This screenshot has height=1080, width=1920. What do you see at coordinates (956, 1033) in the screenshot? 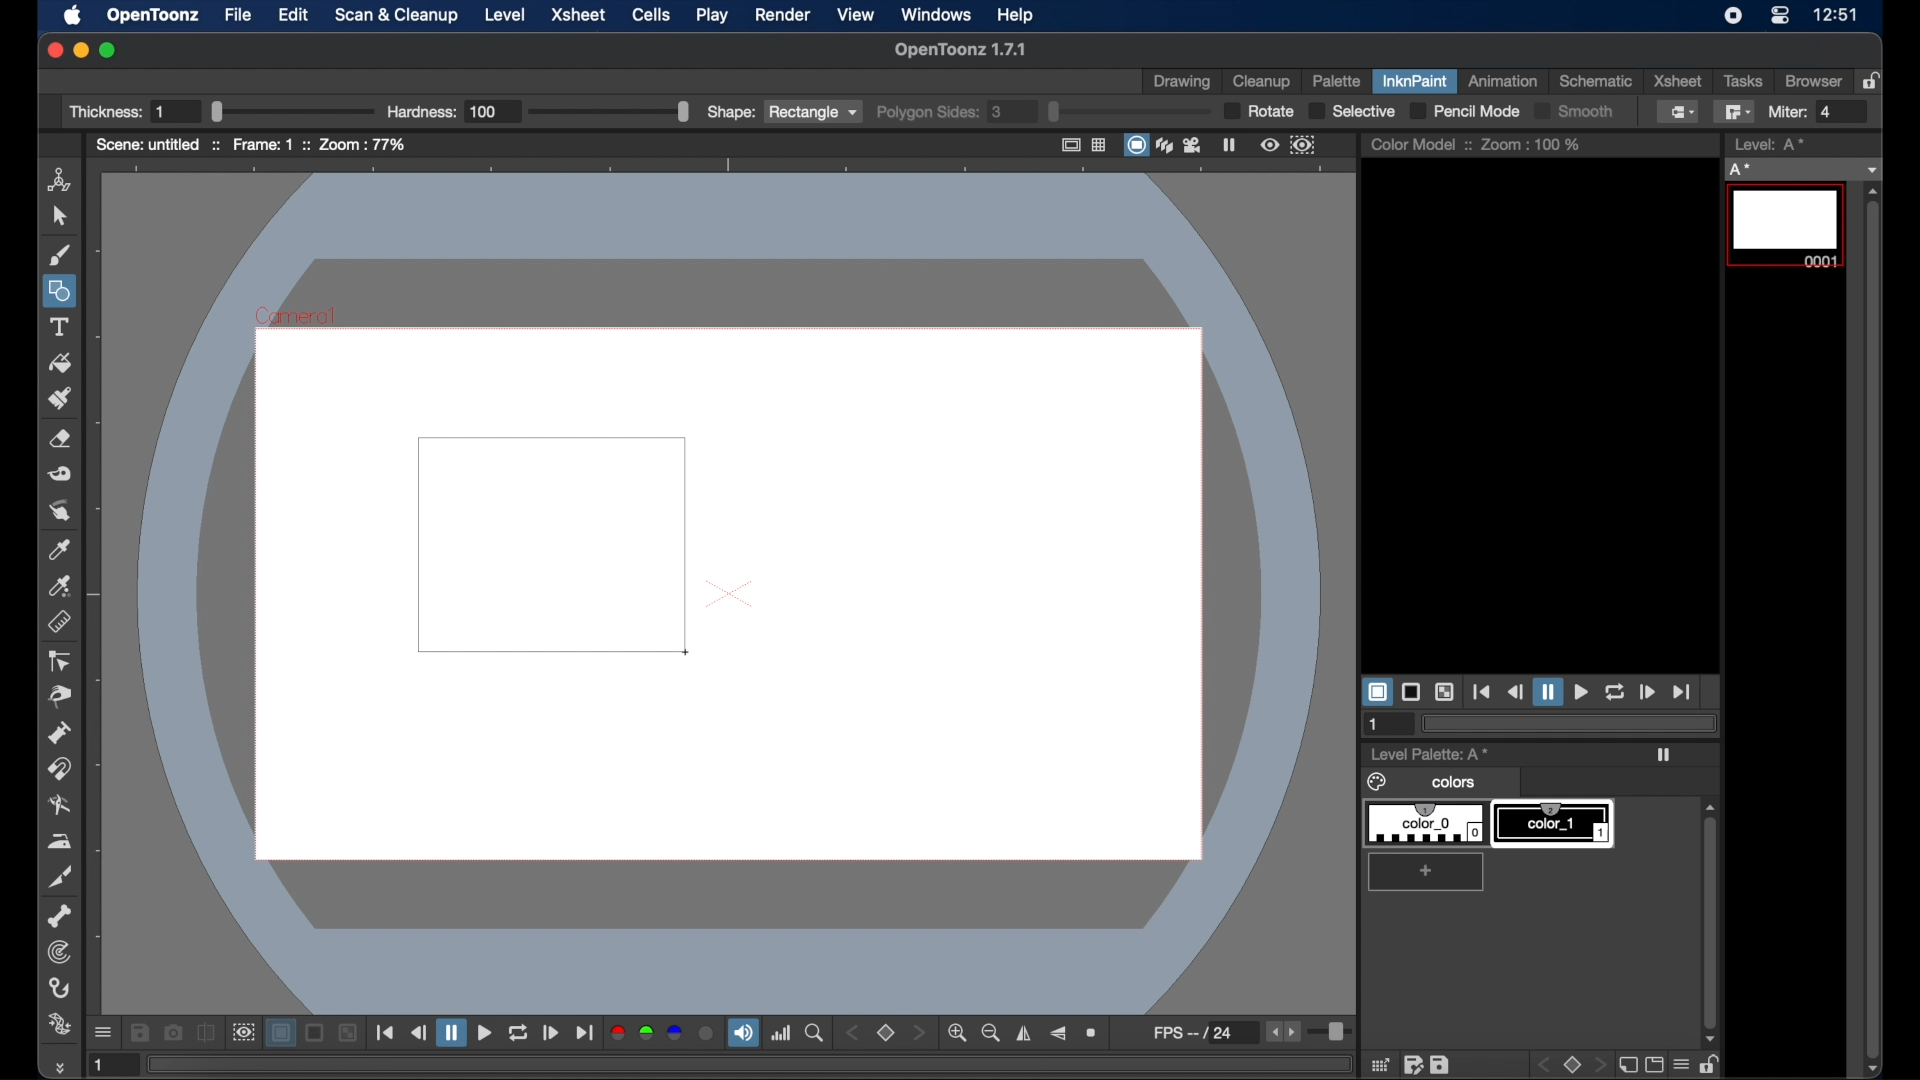
I see `zoom in` at bounding box center [956, 1033].